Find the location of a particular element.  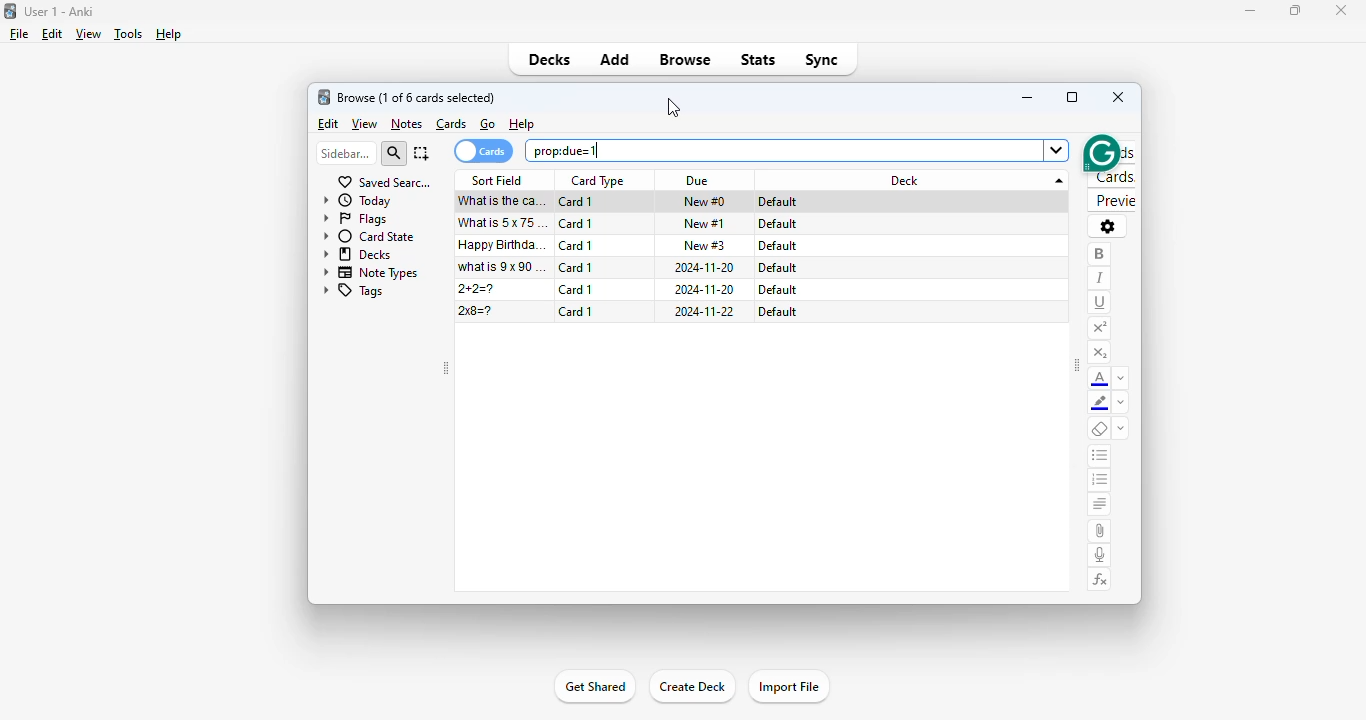

2024-11-20 is located at coordinates (705, 267).